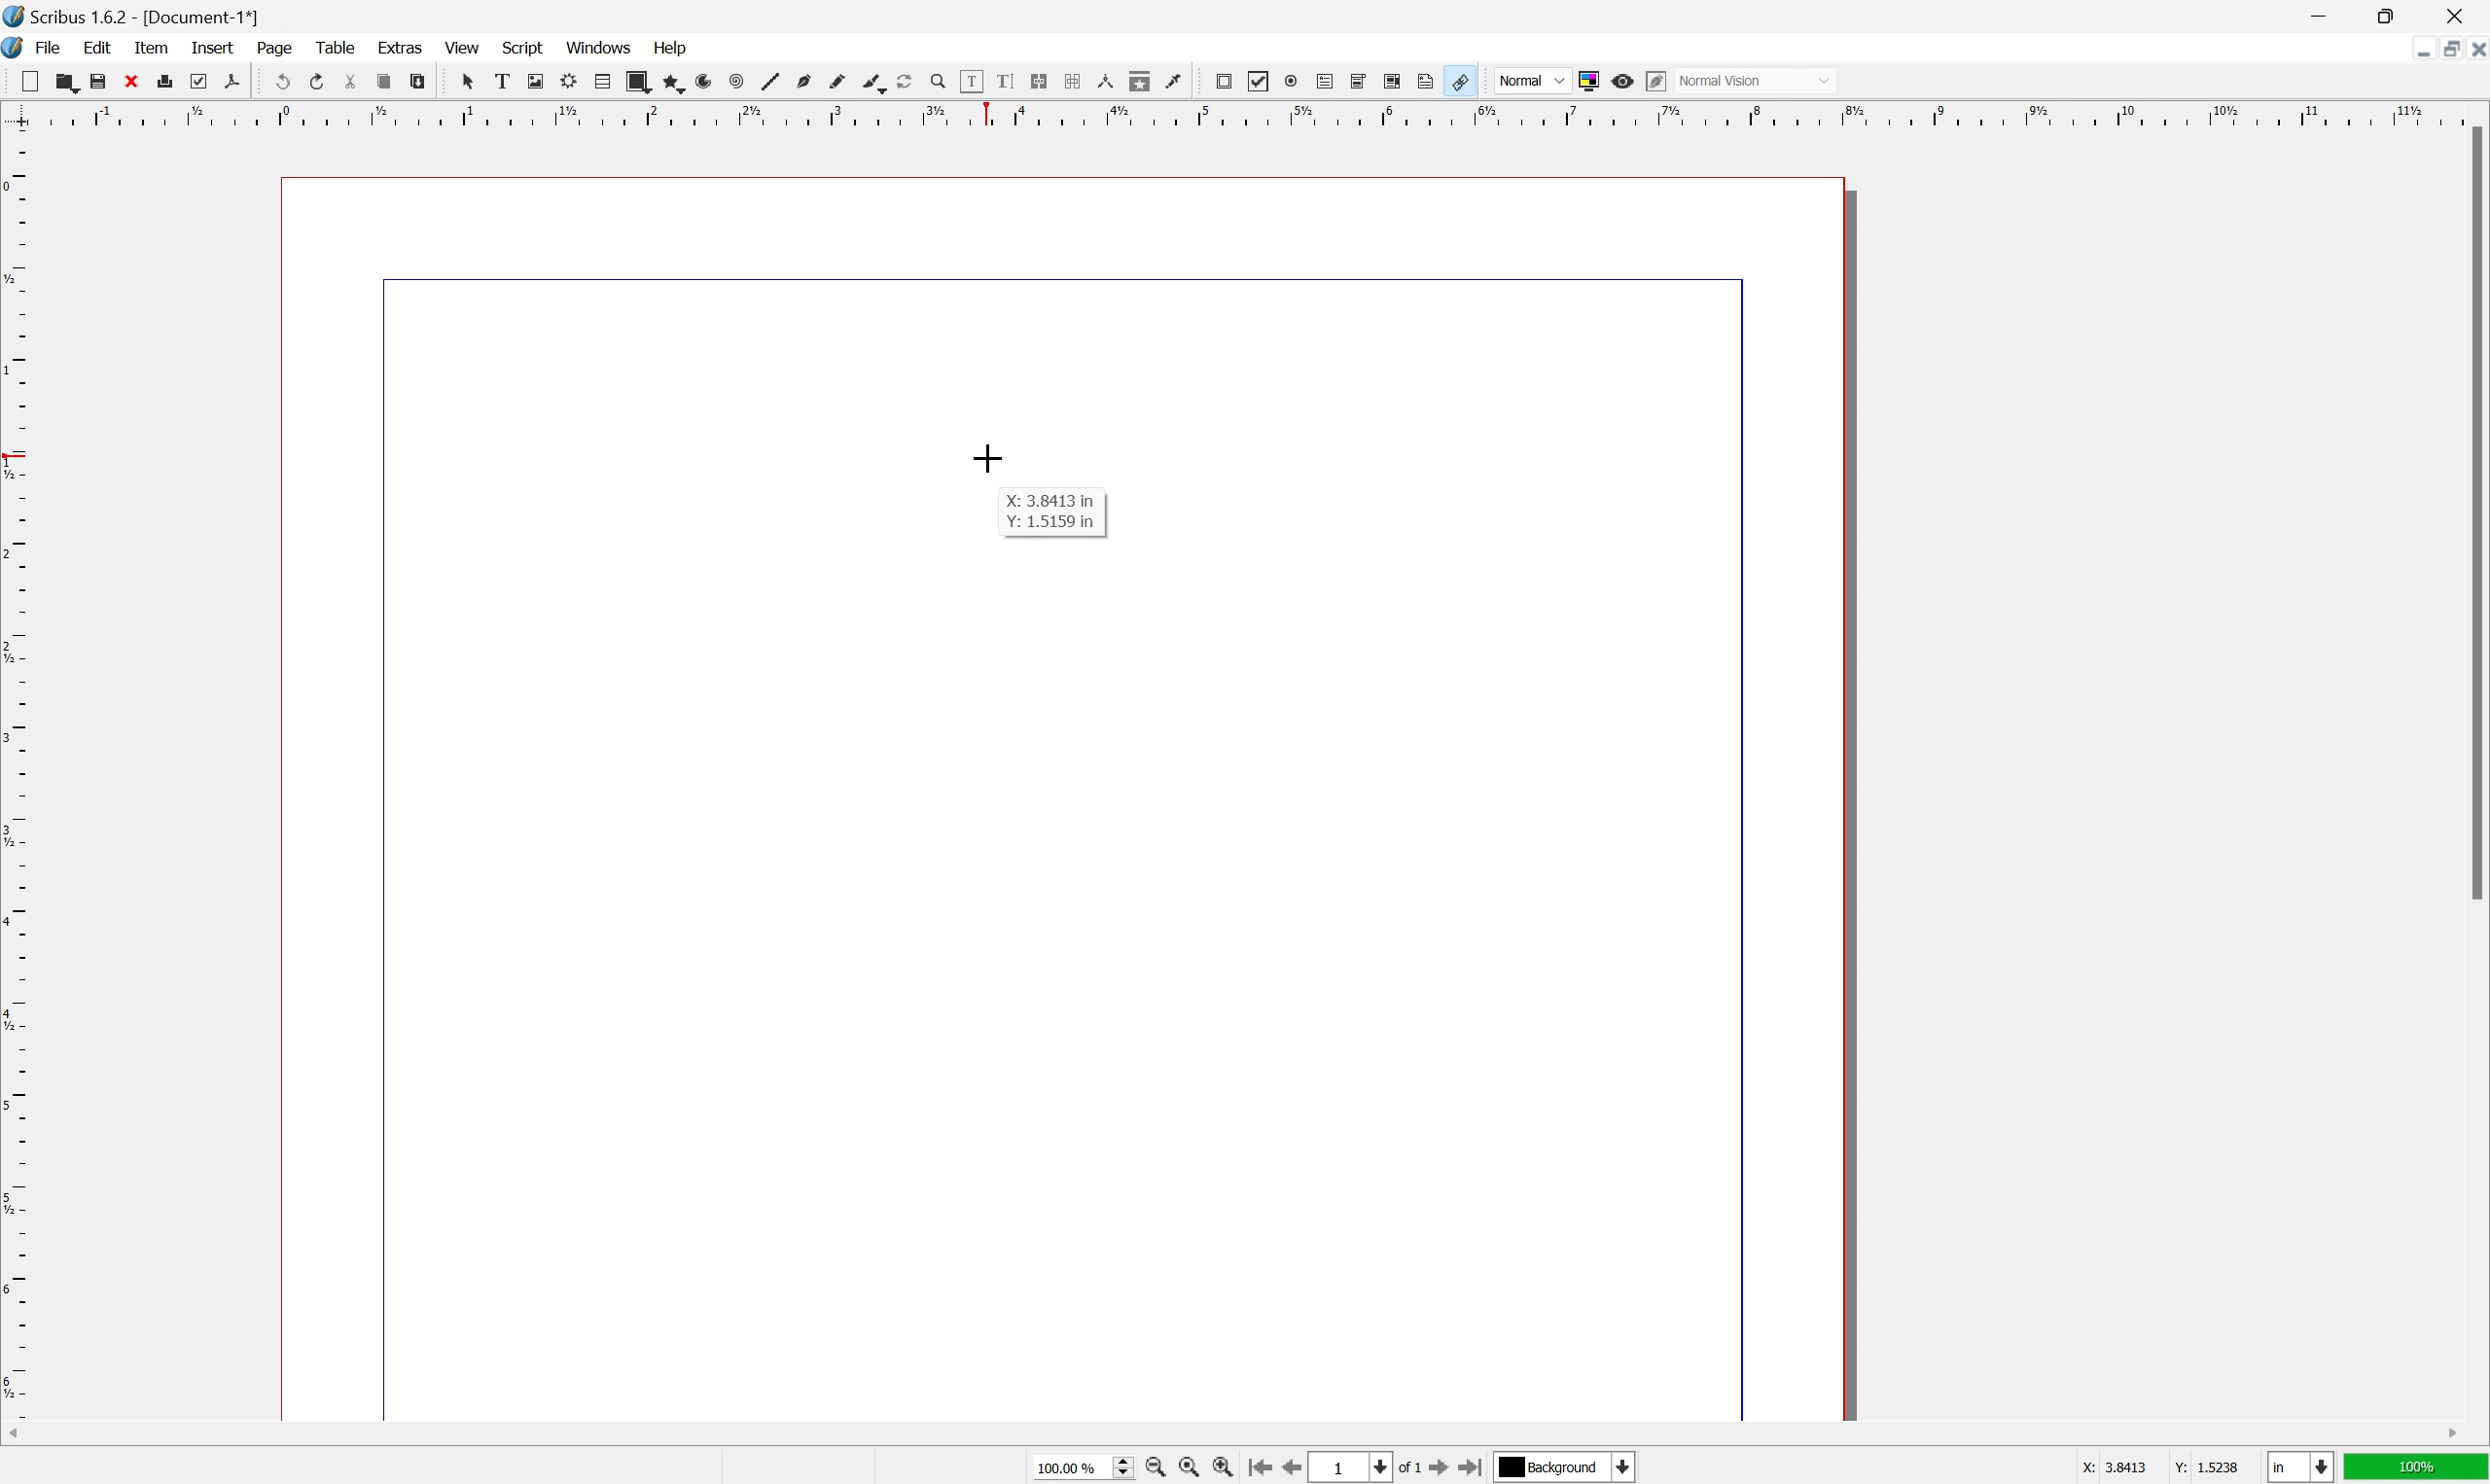 The width and height of the screenshot is (2490, 1484). What do you see at coordinates (1105, 81) in the screenshot?
I see `measurements` at bounding box center [1105, 81].